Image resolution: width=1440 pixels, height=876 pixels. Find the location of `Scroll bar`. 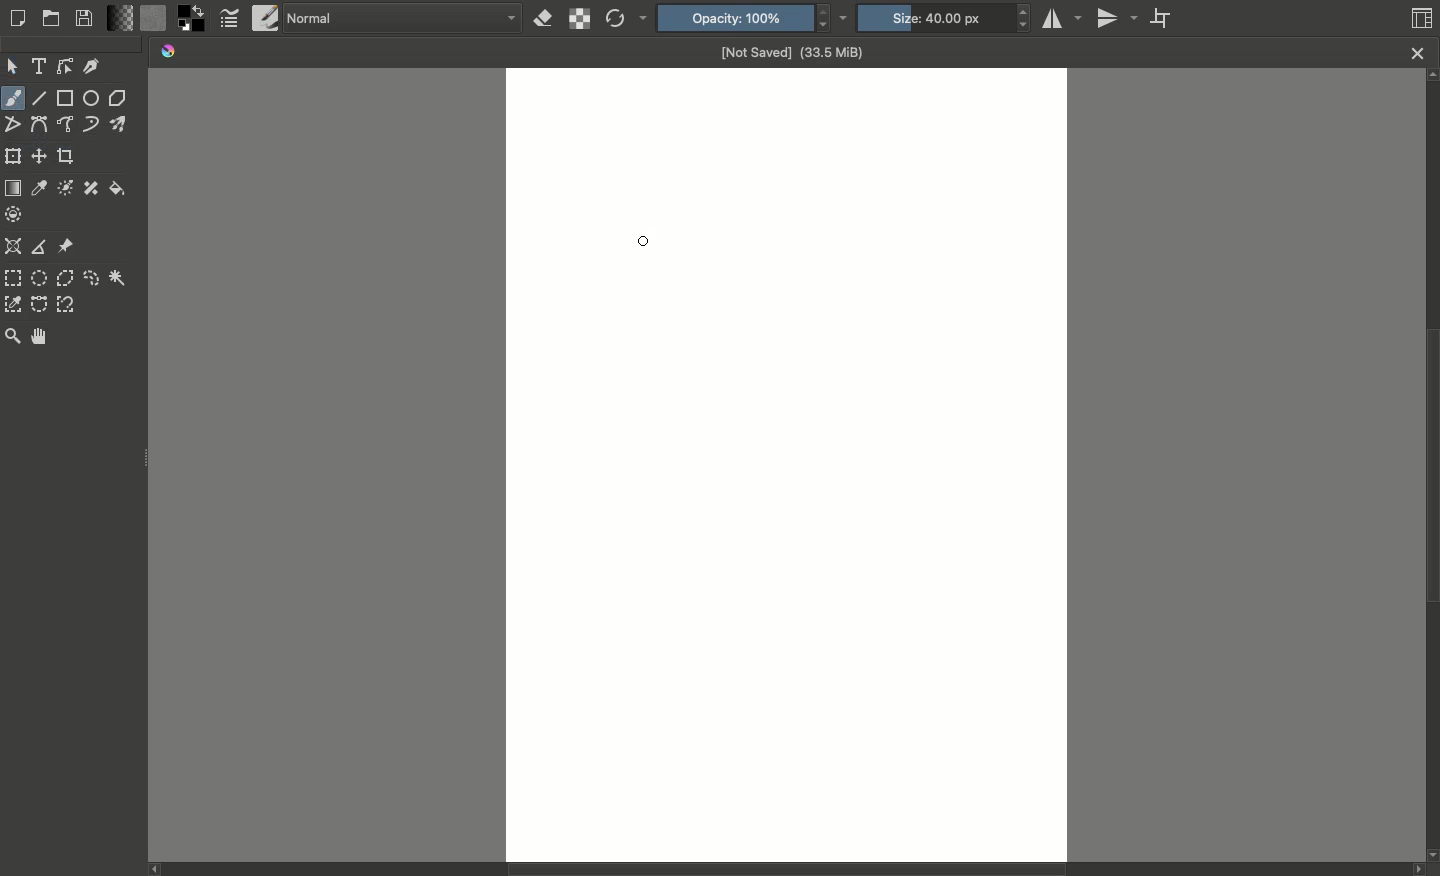

Scroll bar is located at coordinates (1431, 467).